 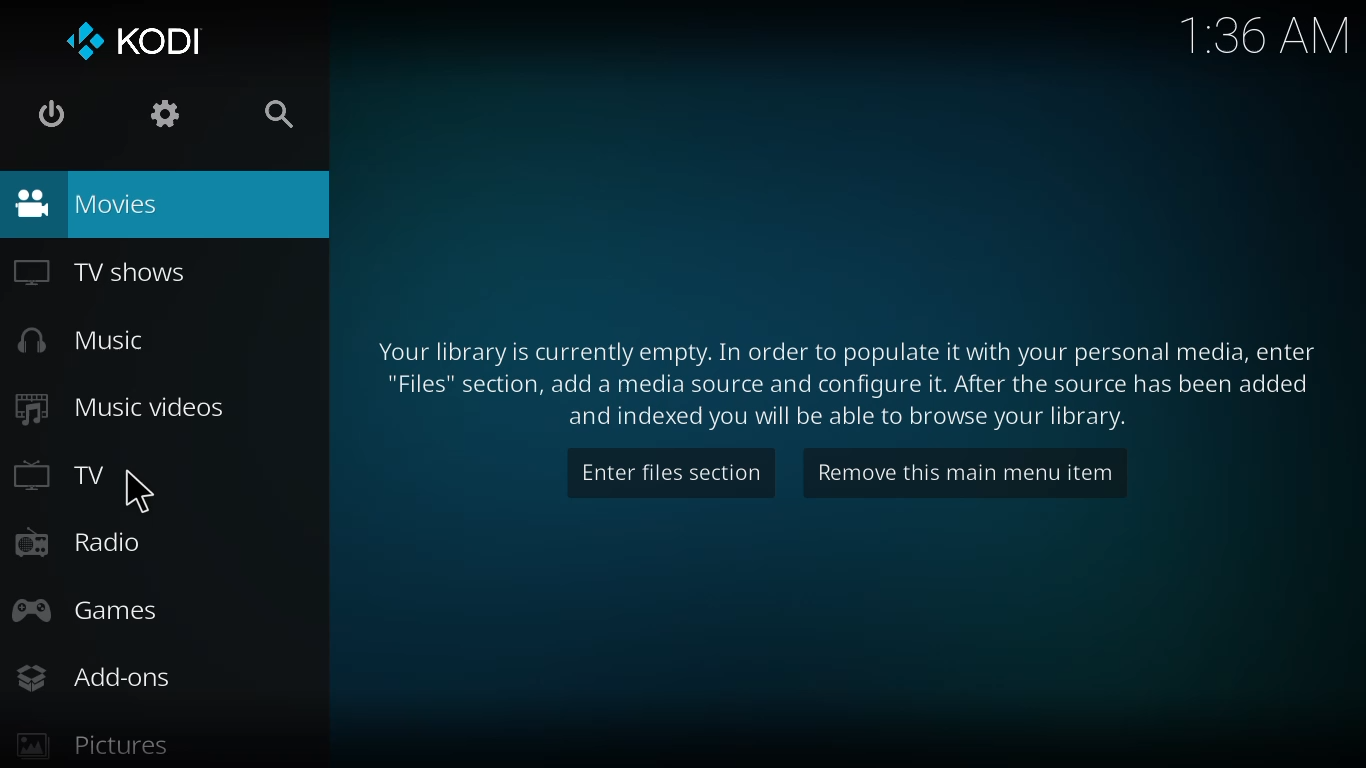 I want to click on music, so click(x=84, y=340).